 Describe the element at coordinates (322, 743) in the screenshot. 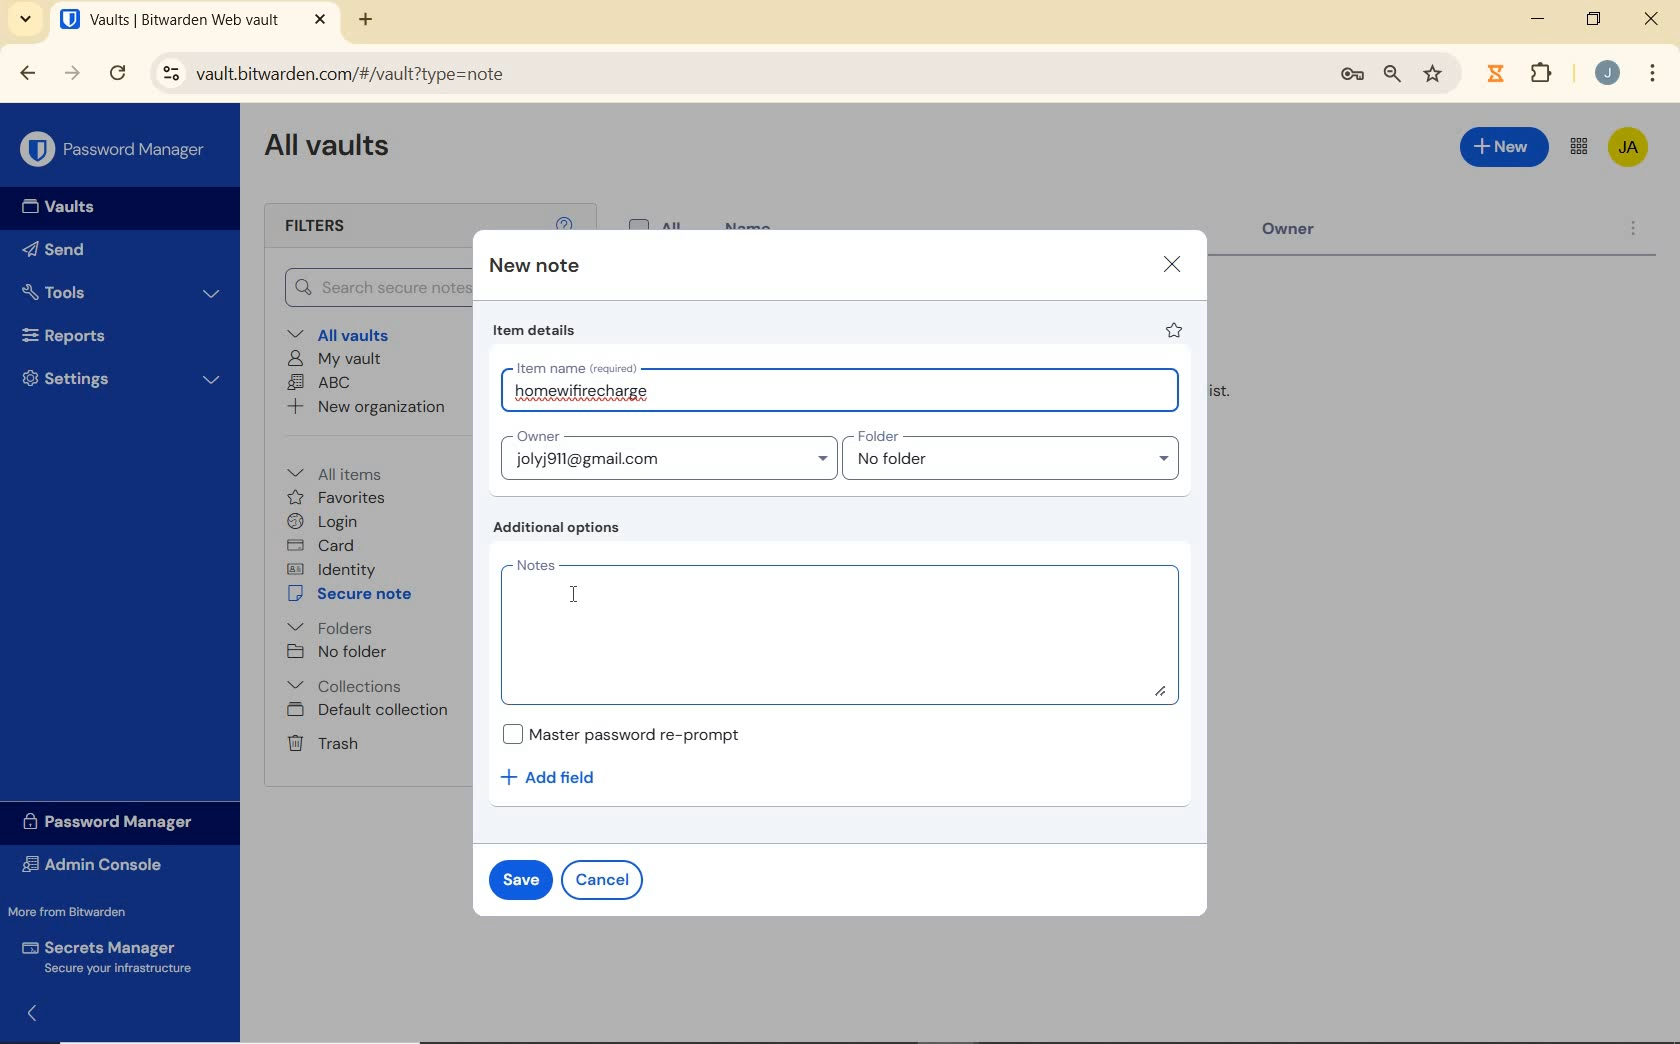

I see `Trash` at that location.